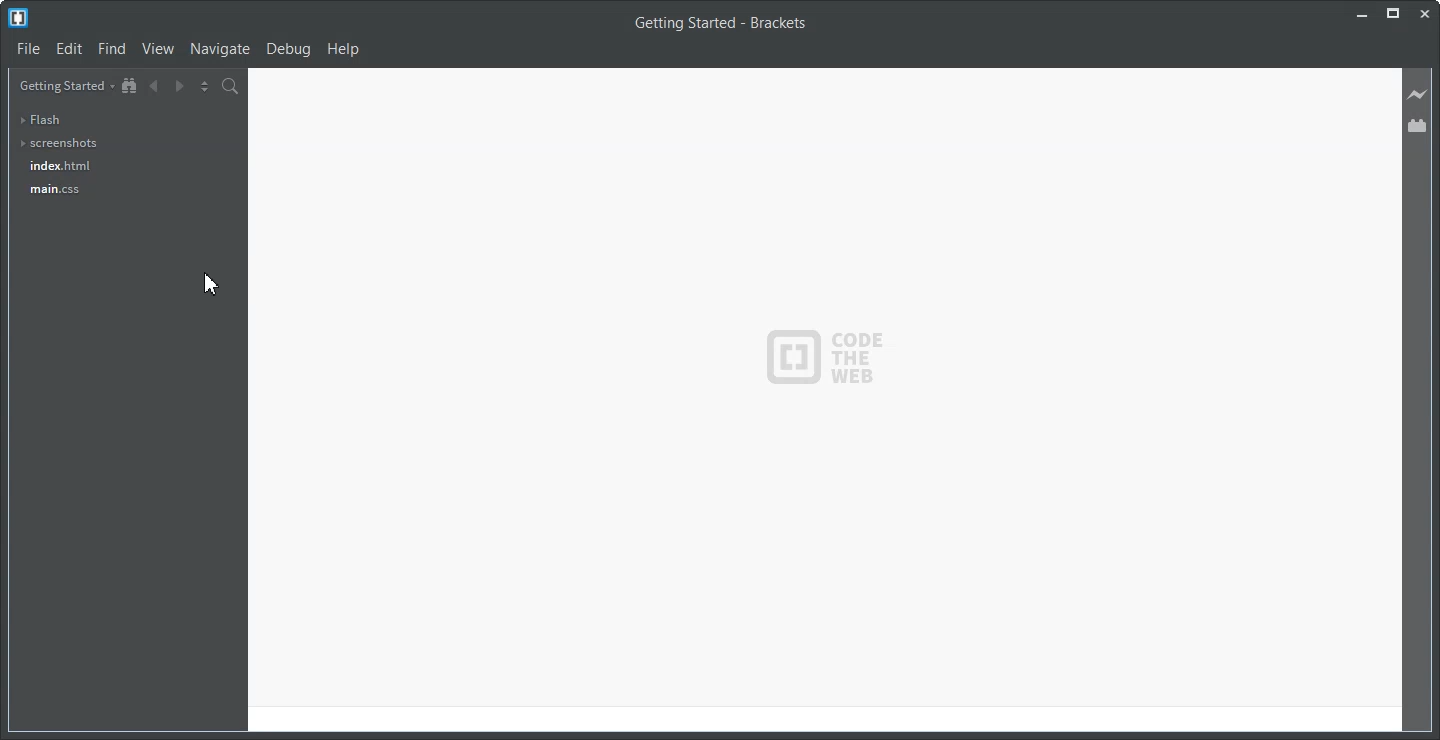 Image resolution: width=1440 pixels, height=740 pixels. I want to click on Split the editor vertically or Horizontally, so click(203, 86).